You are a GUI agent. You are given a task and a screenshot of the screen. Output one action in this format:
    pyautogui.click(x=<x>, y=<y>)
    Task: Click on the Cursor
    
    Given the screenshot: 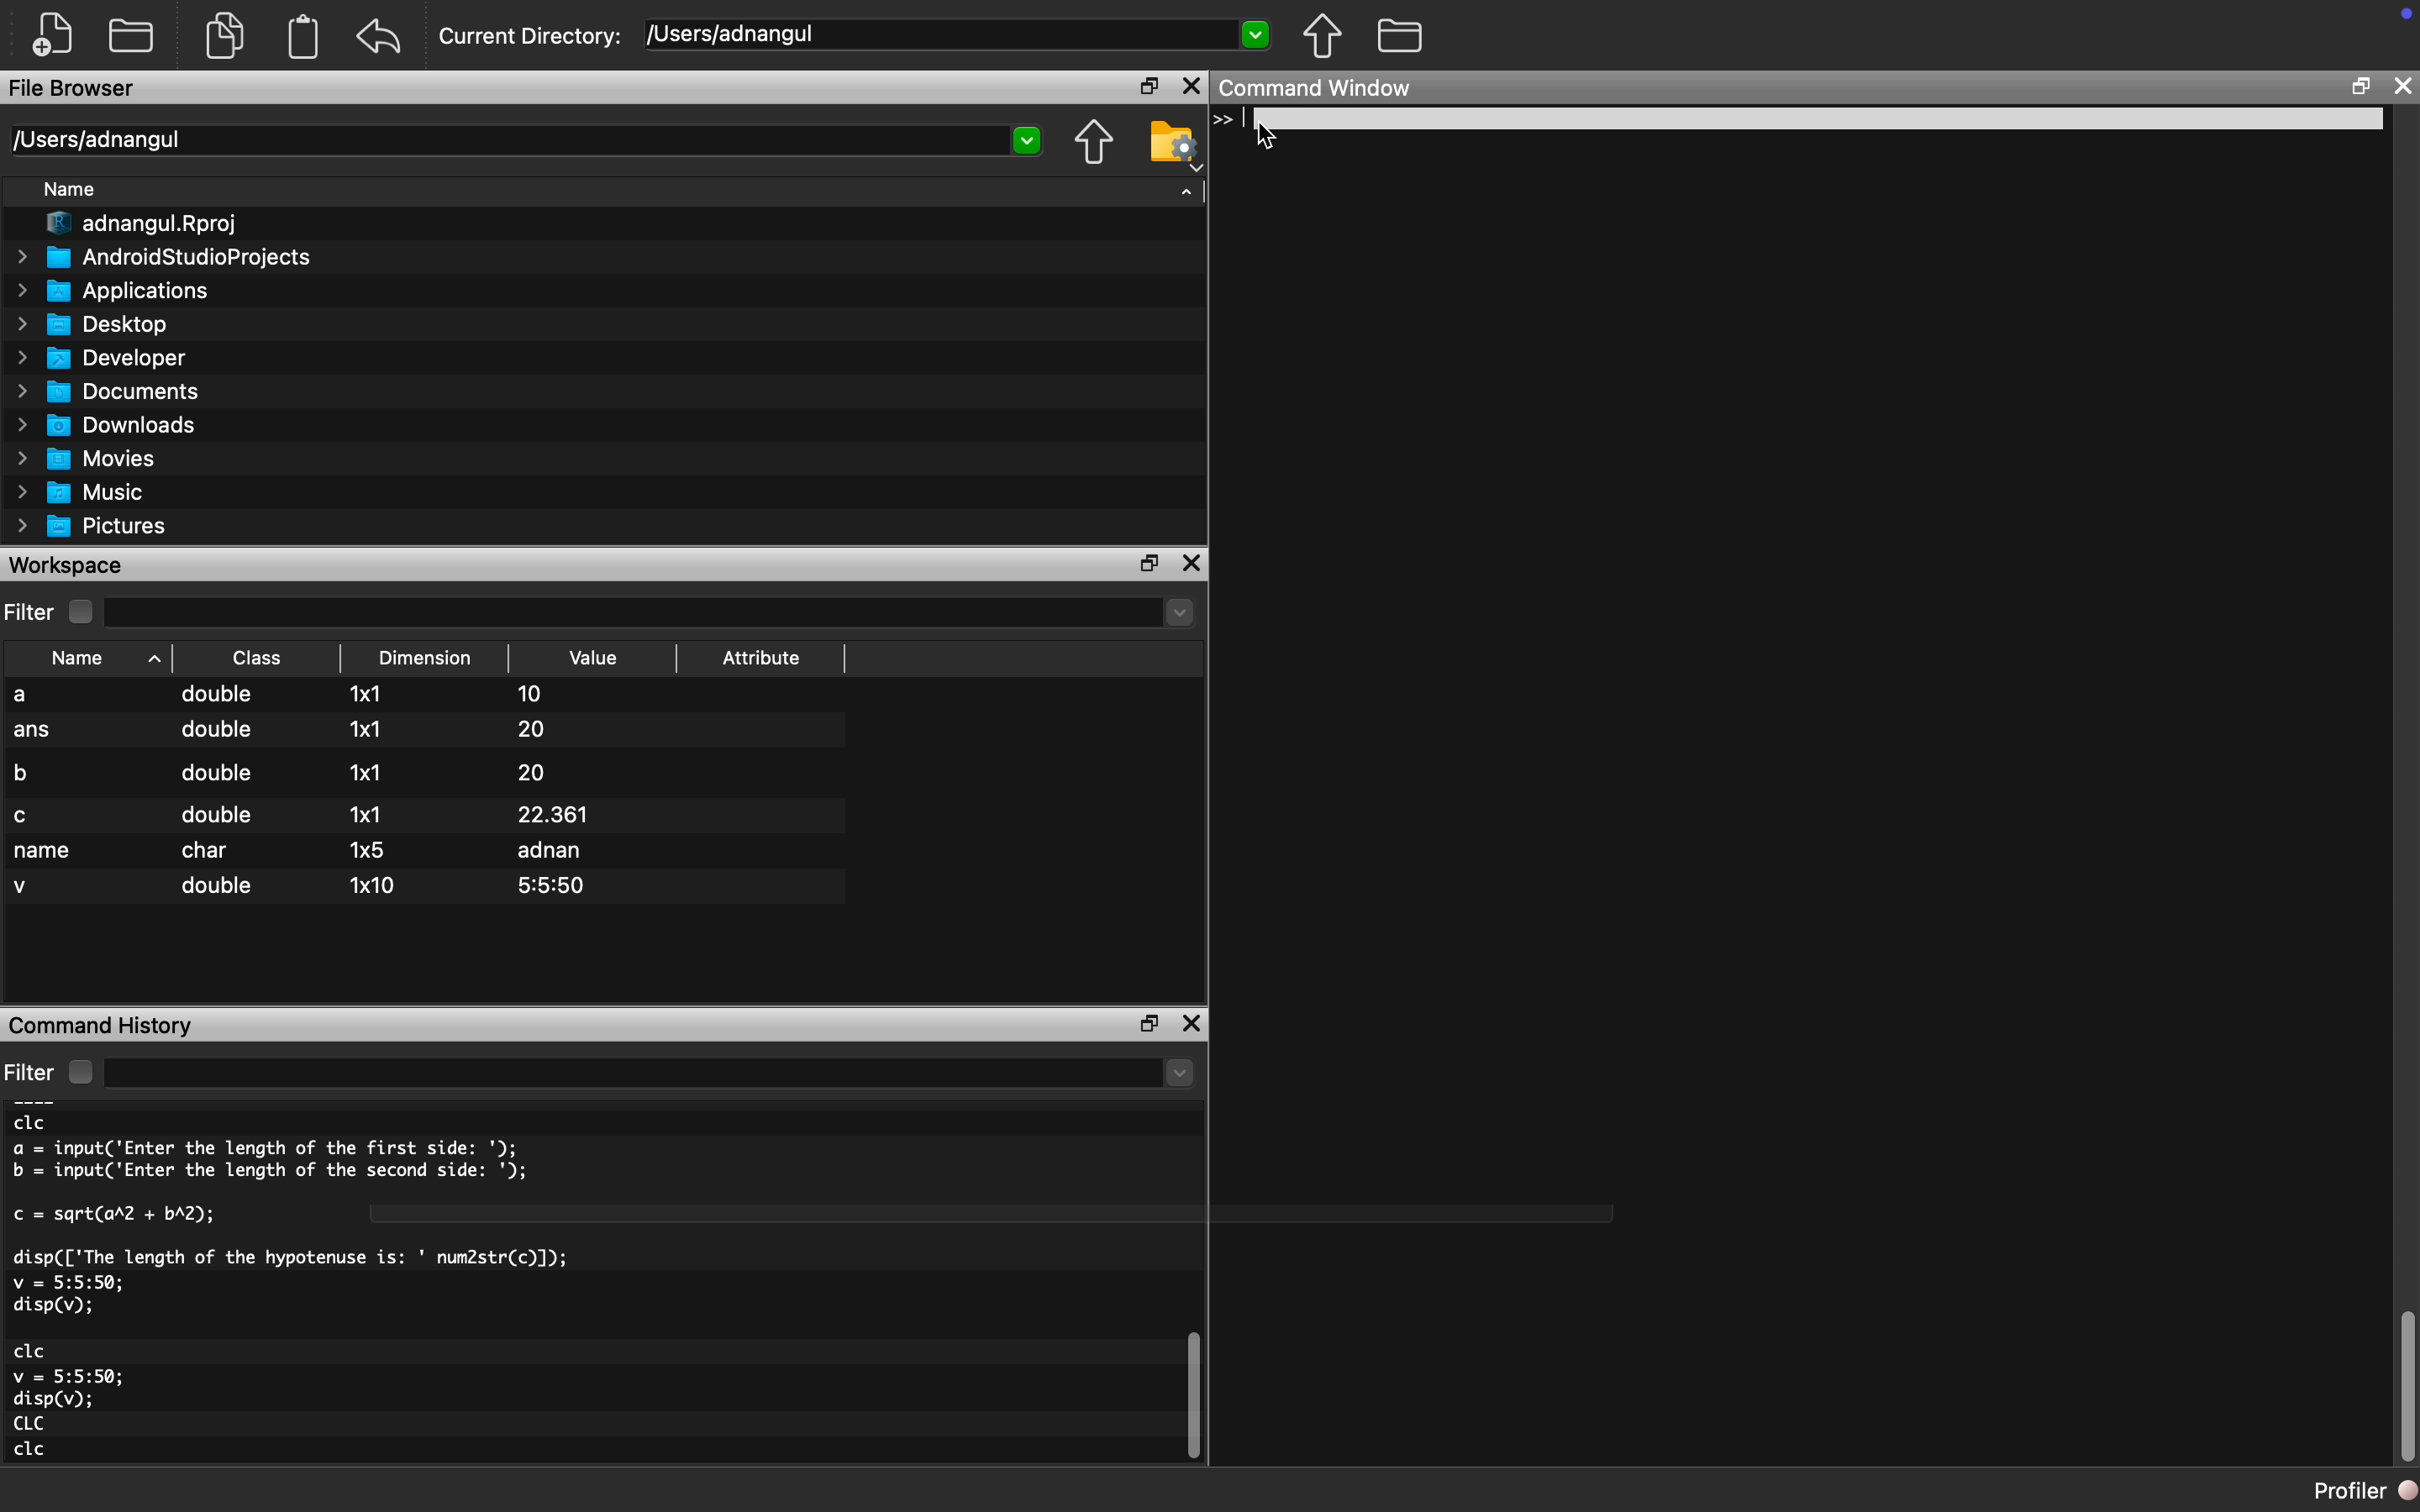 What is the action you would take?
    pyautogui.click(x=1275, y=139)
    